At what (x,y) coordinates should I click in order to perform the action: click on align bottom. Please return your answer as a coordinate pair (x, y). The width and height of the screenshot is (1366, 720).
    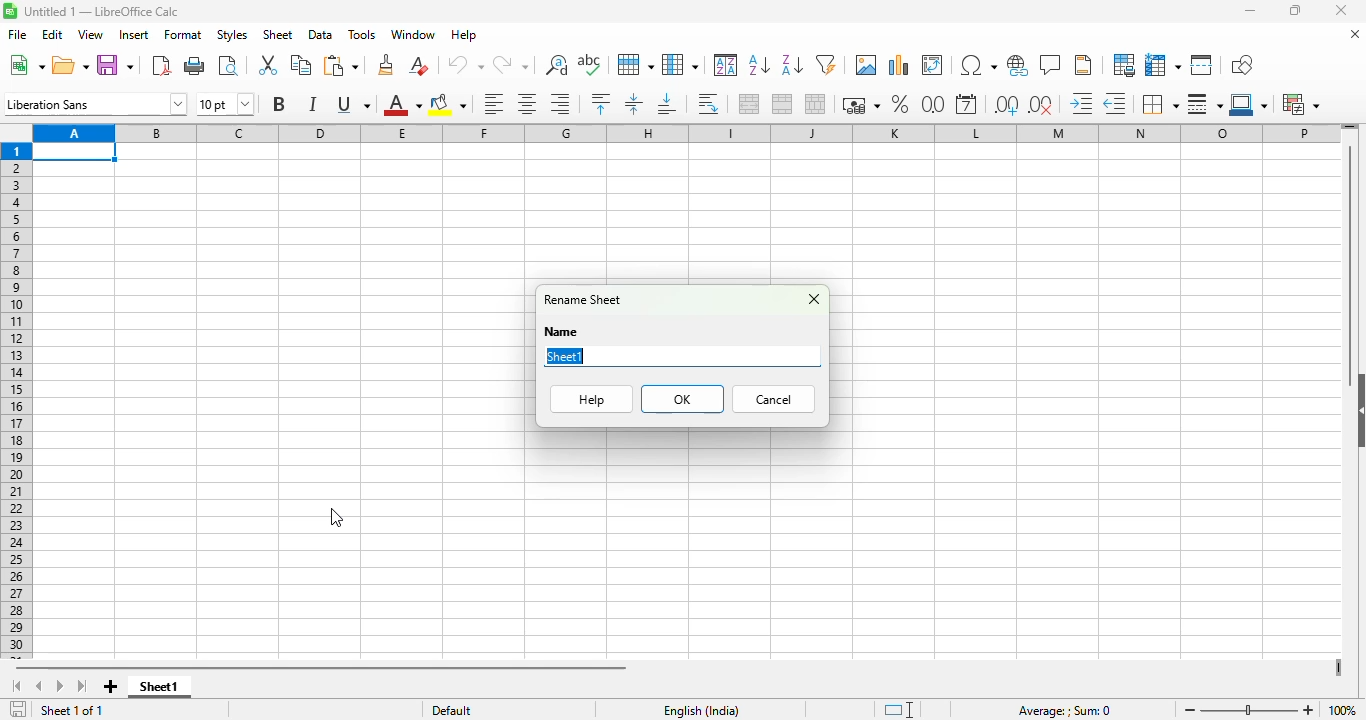
    Looking at the image, I should click on (668, 104).